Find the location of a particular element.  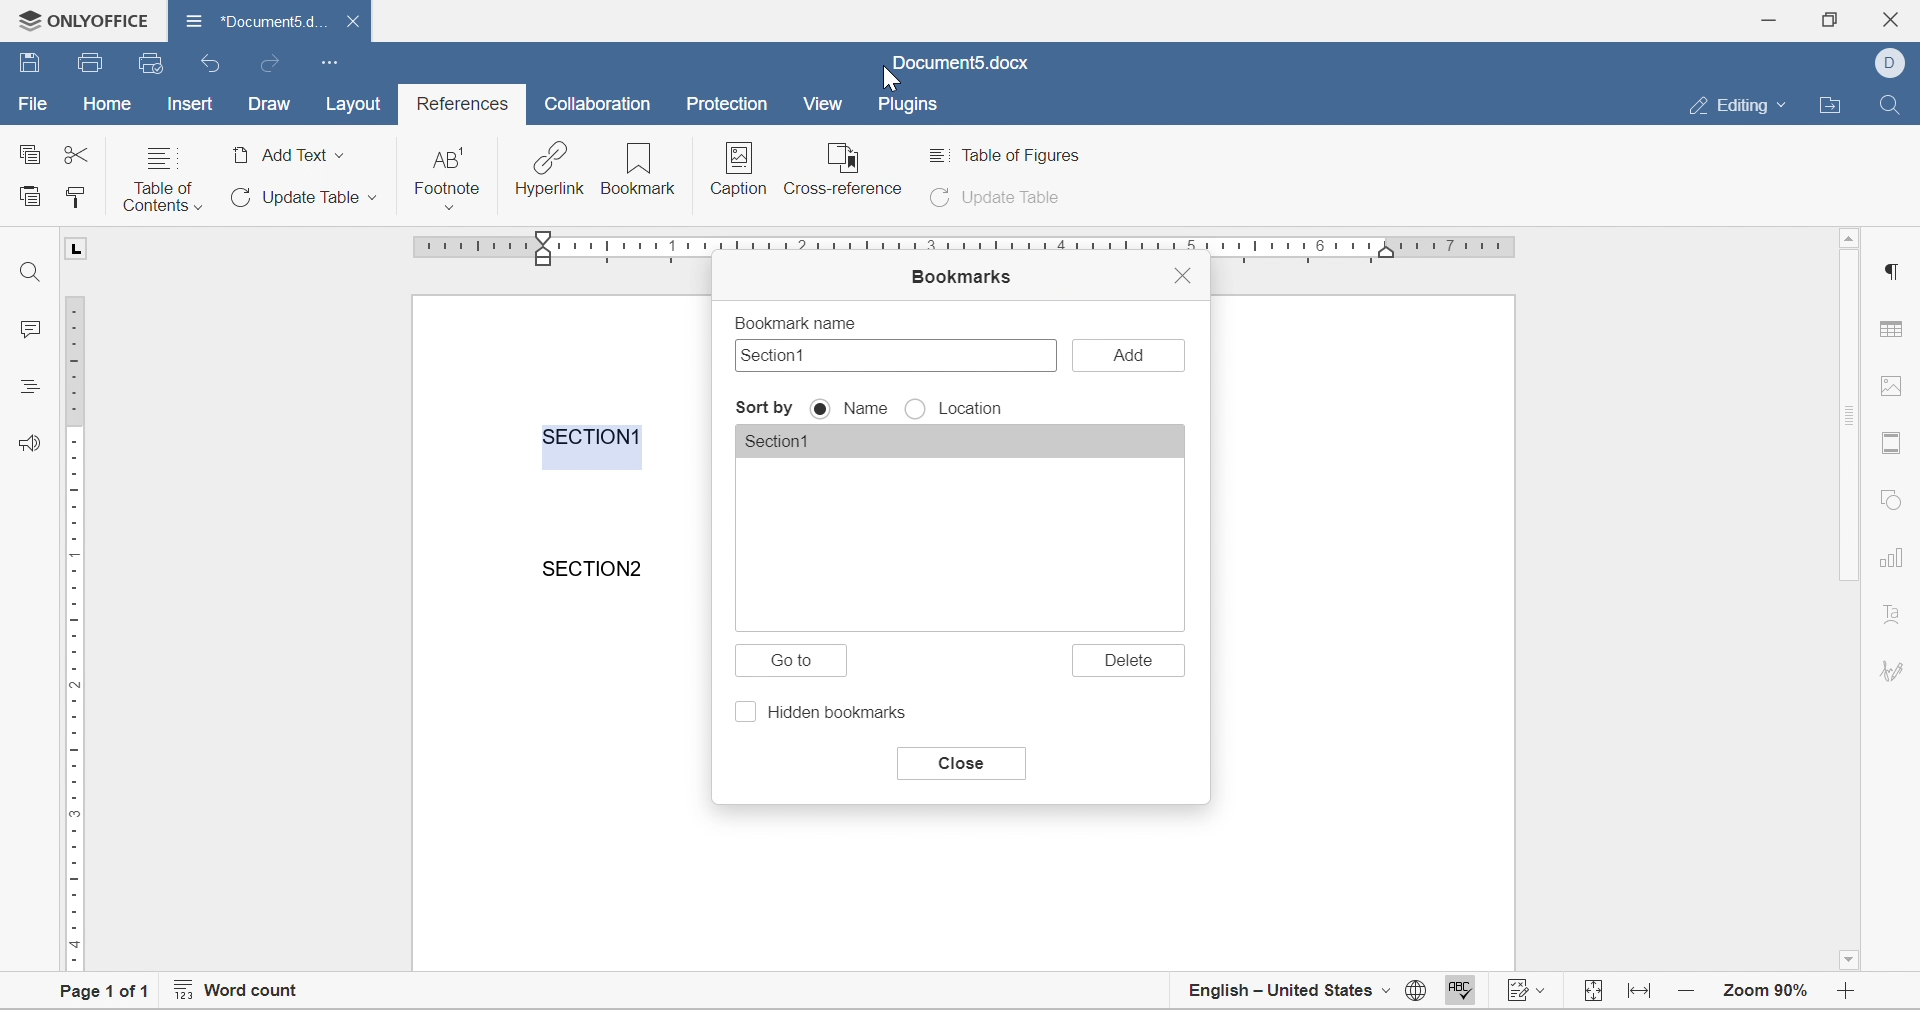

table of figures is located at coordinates (1011, 155).